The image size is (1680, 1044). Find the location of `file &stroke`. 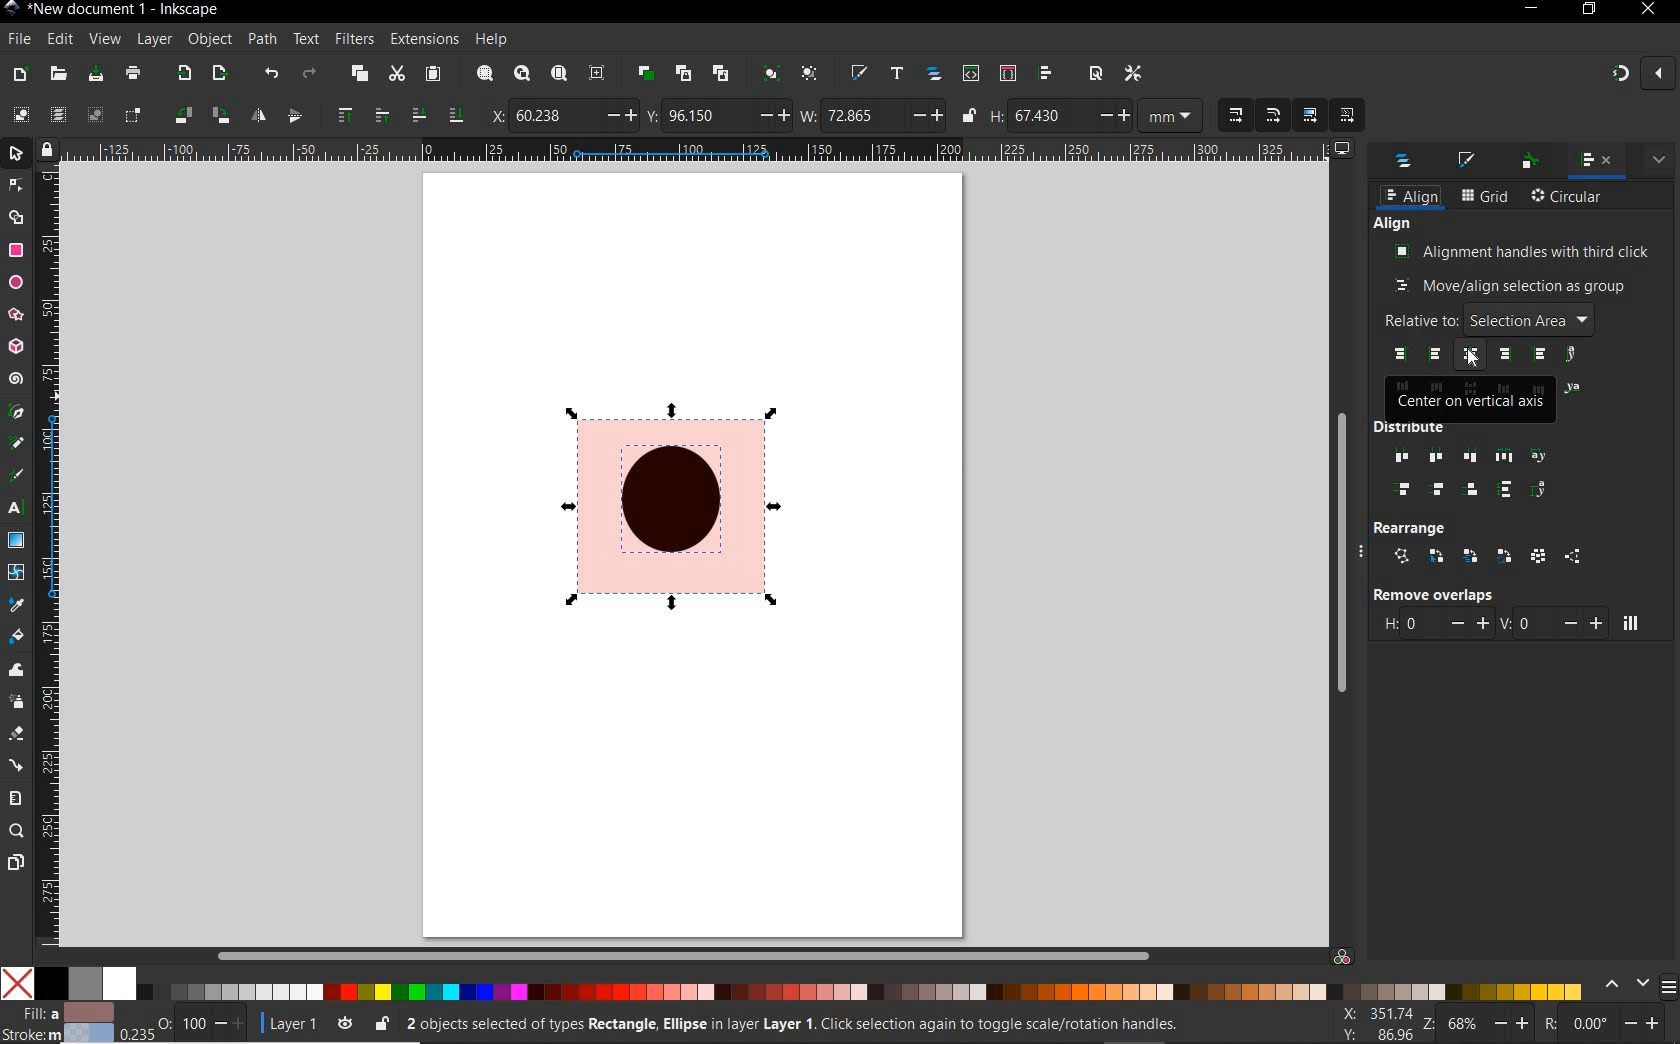

file &stroke is located at coordinates (58, 1022).